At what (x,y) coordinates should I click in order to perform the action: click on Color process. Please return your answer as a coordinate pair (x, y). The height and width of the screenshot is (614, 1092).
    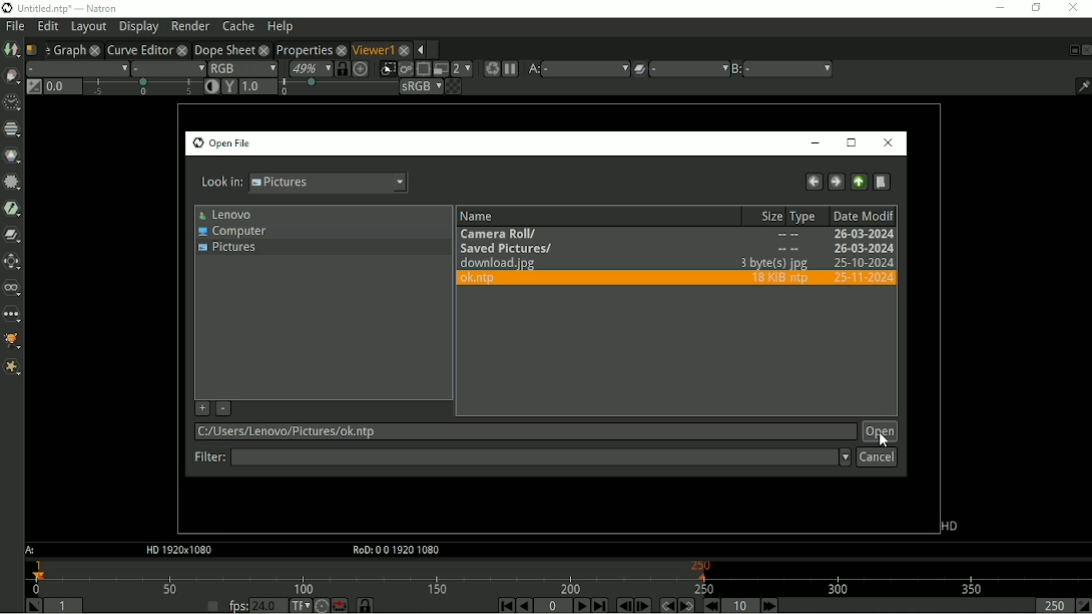
    Looking at the image, I should click on (420, 86).